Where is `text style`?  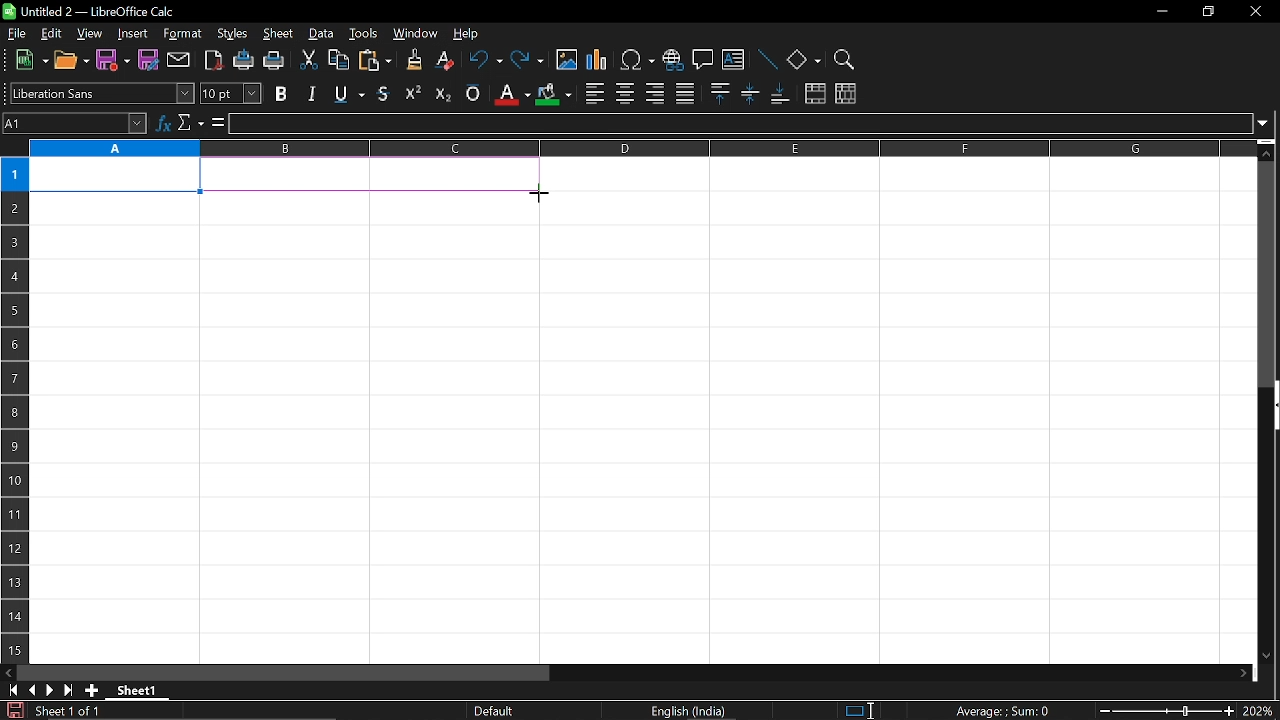
text style is located at coordinates (103, 94).